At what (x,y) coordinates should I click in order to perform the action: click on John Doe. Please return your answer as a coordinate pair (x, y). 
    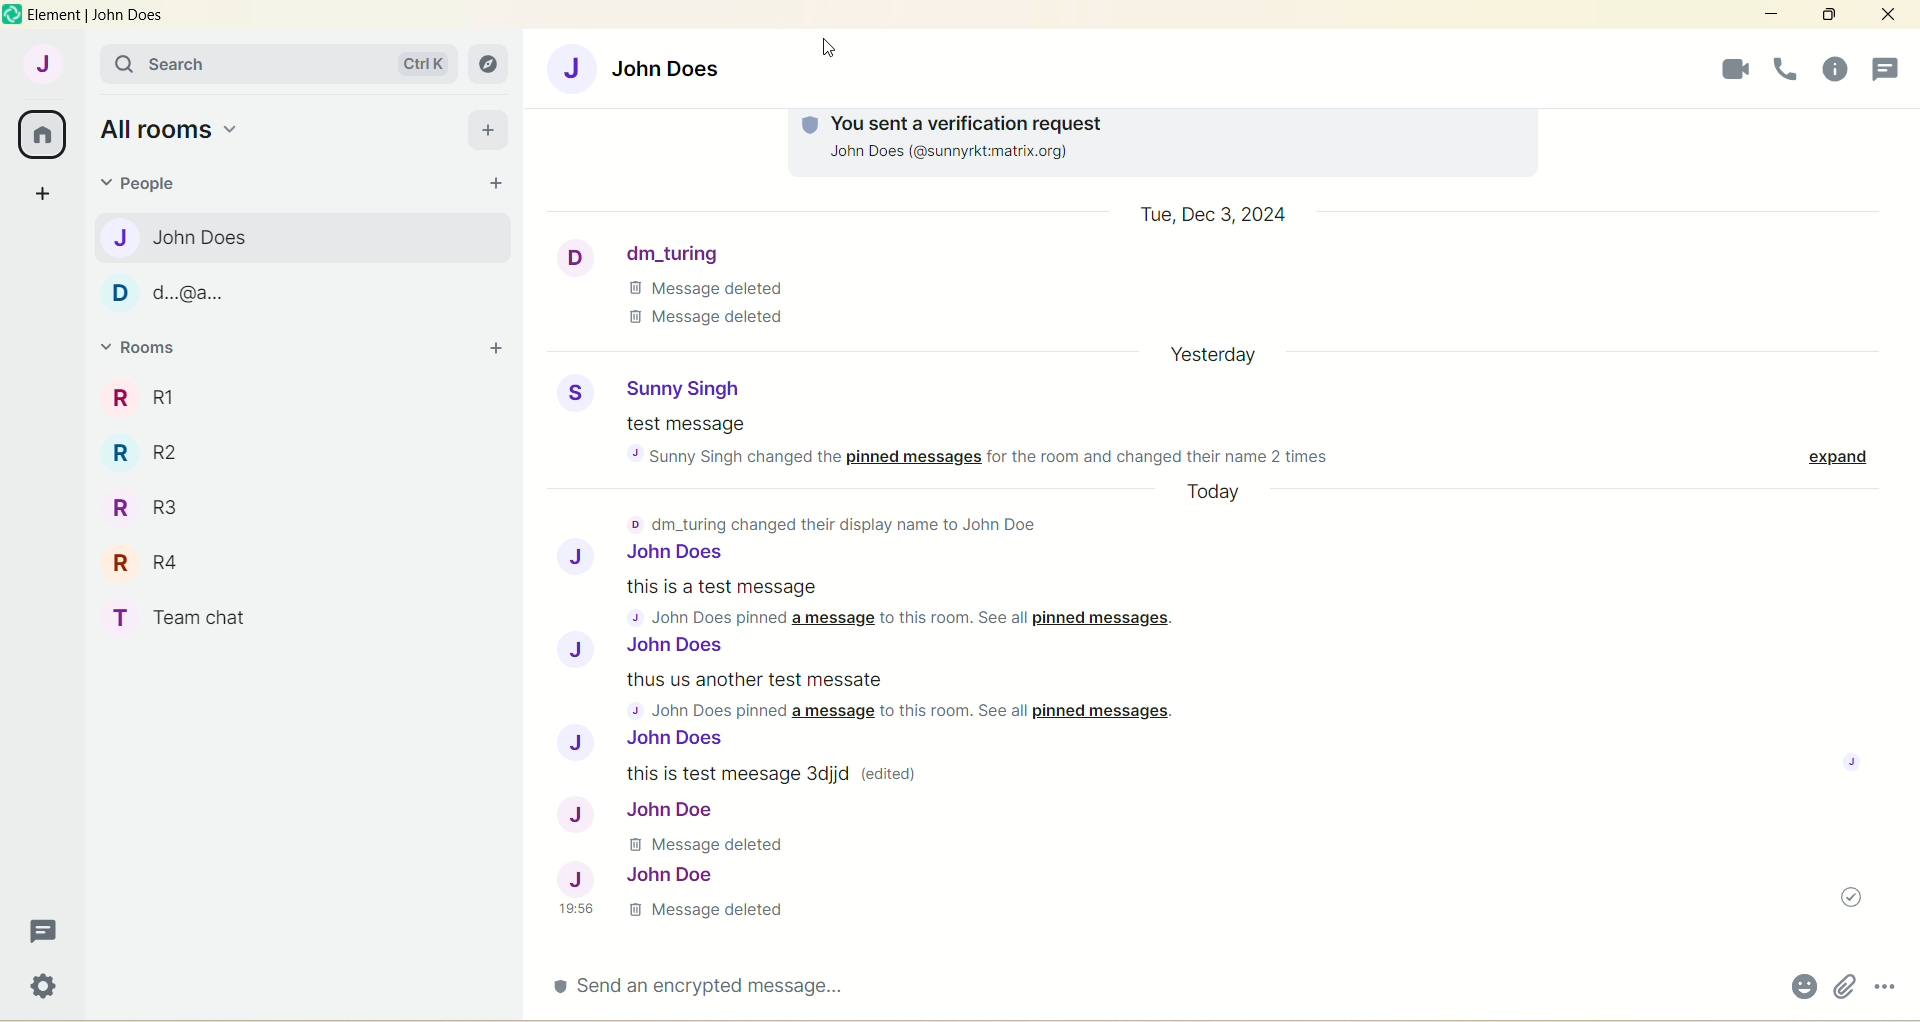
    Looking at the image, I should click on (640, 810).